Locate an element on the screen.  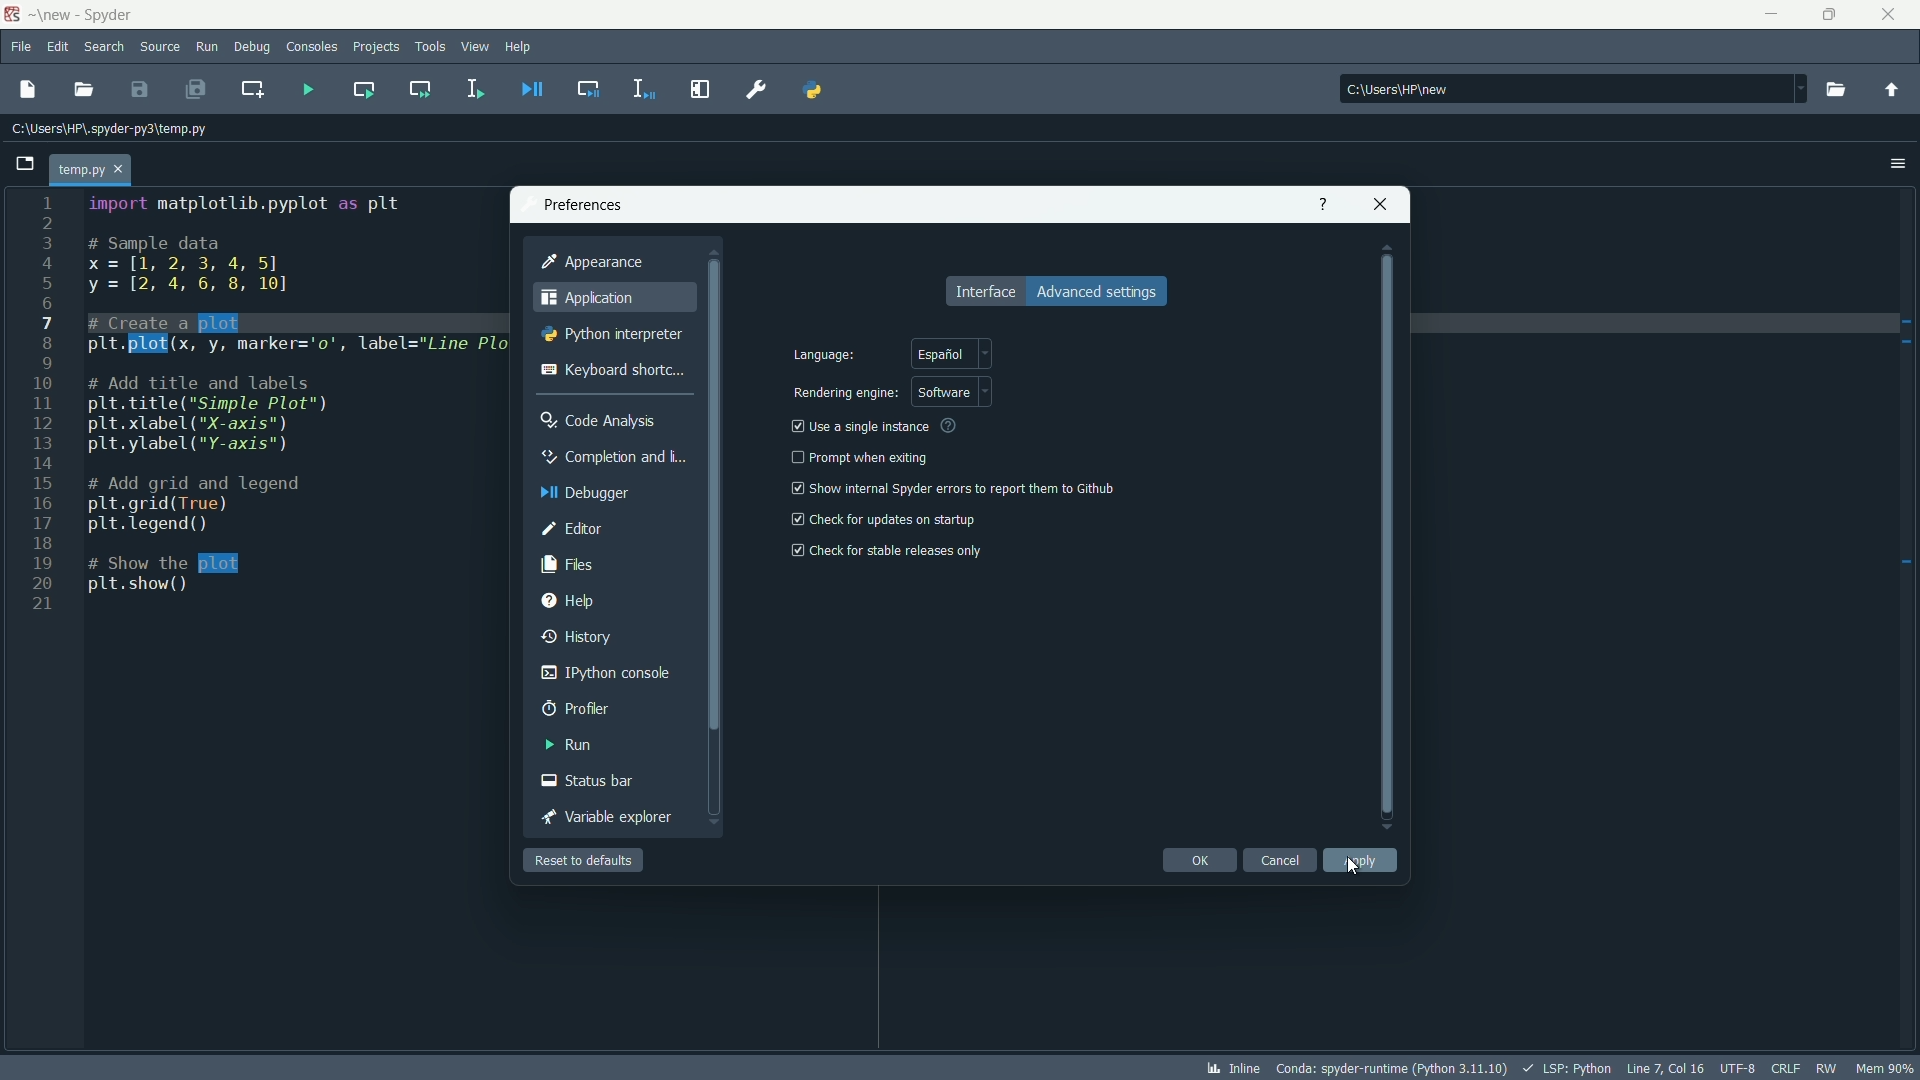
view is located at coordinates (473, 47).